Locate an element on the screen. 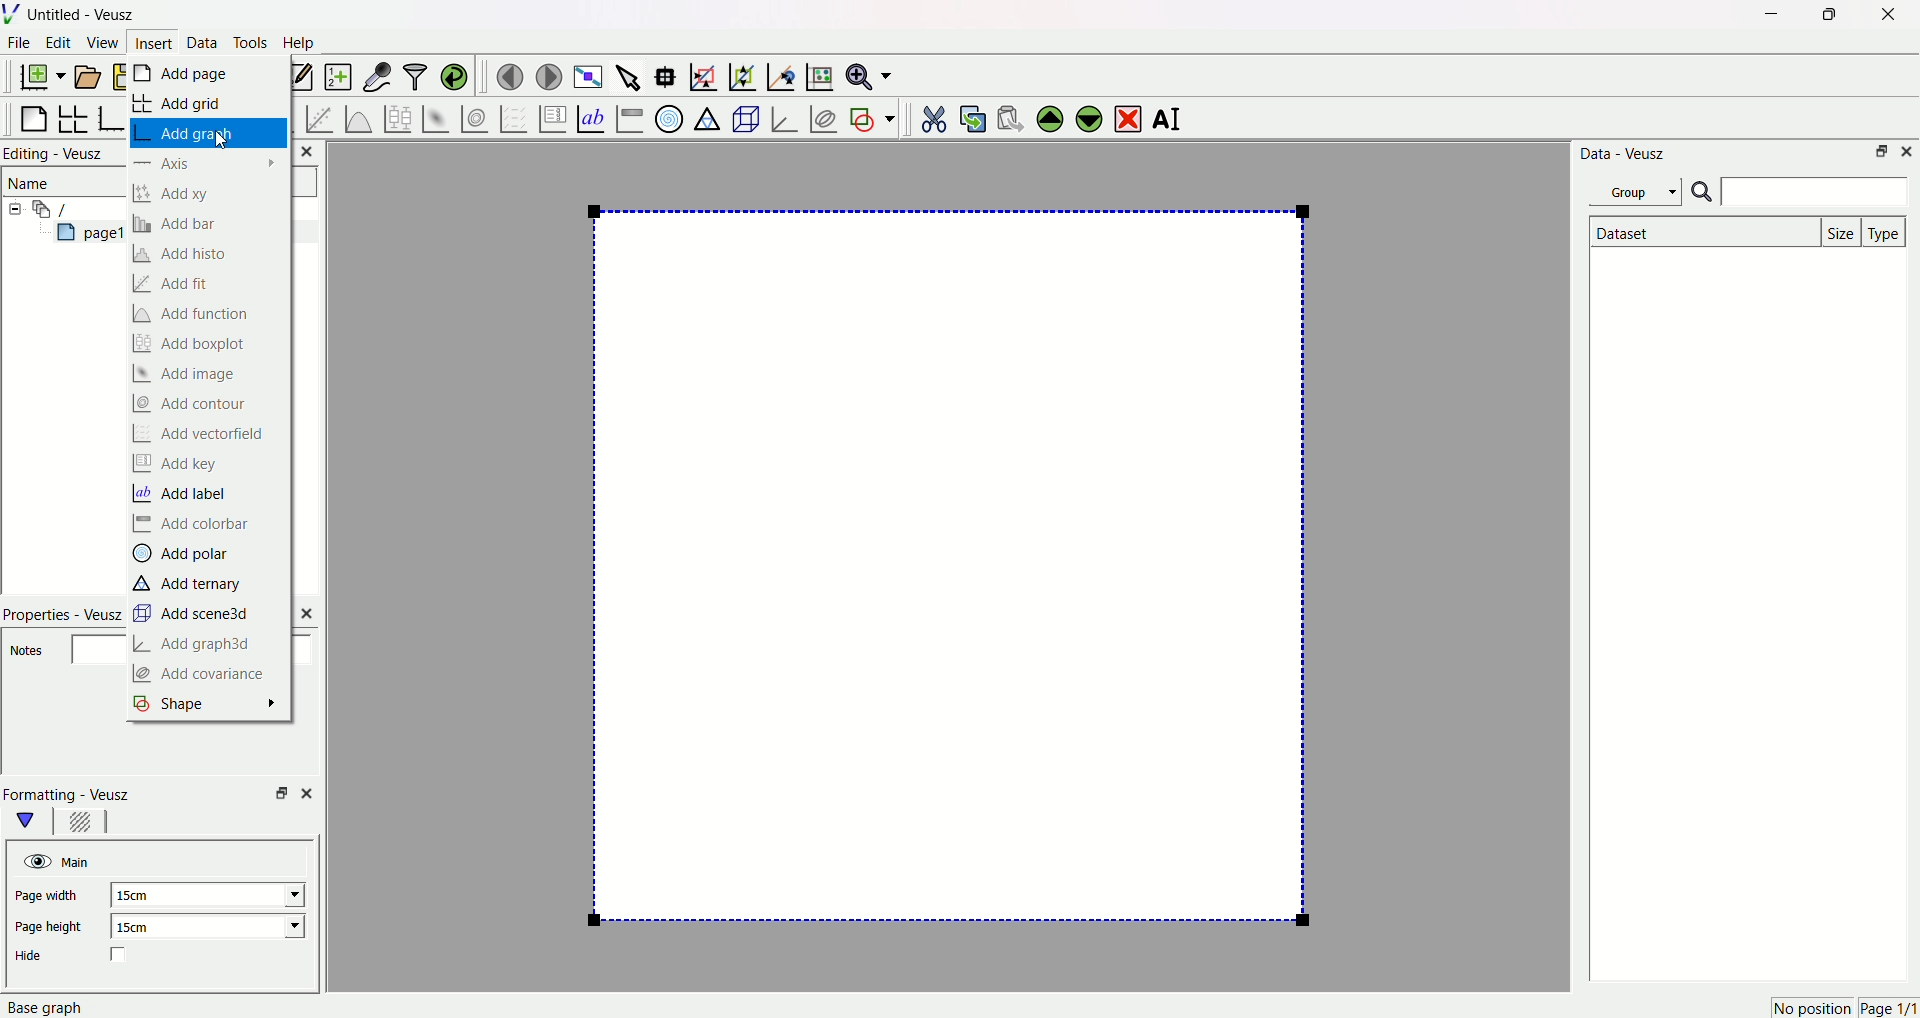  Add xy is located at coordinates (186, 191).